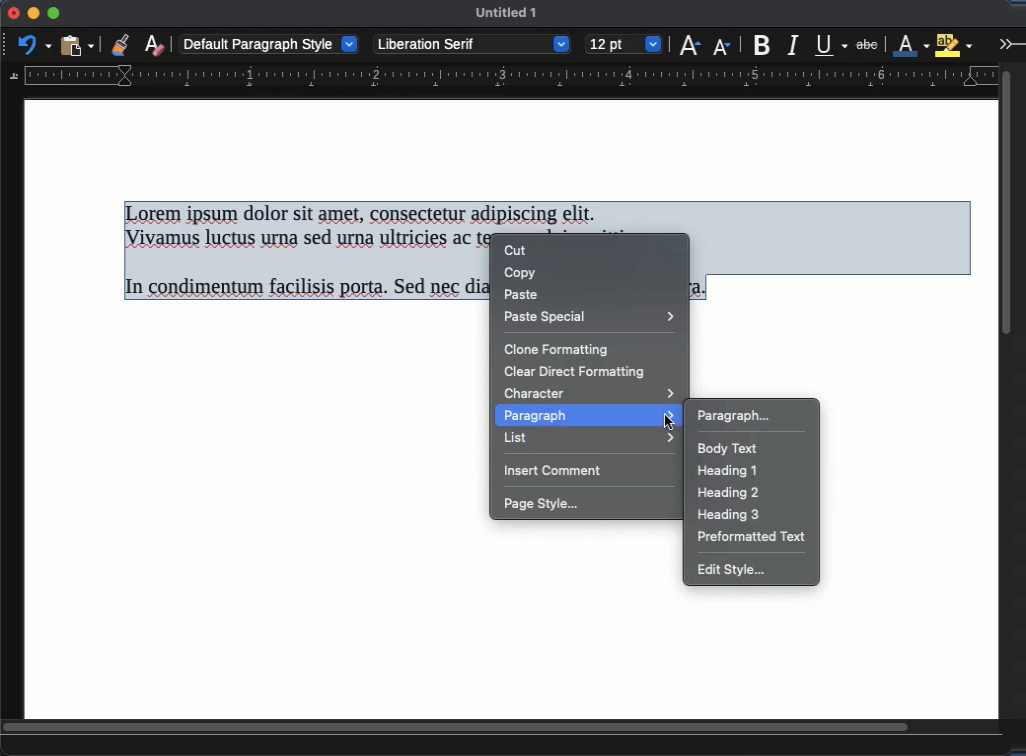 Image resolution: width=1026 pixels, height=756 pixels. I want to click on increase size, so click(689, 44).